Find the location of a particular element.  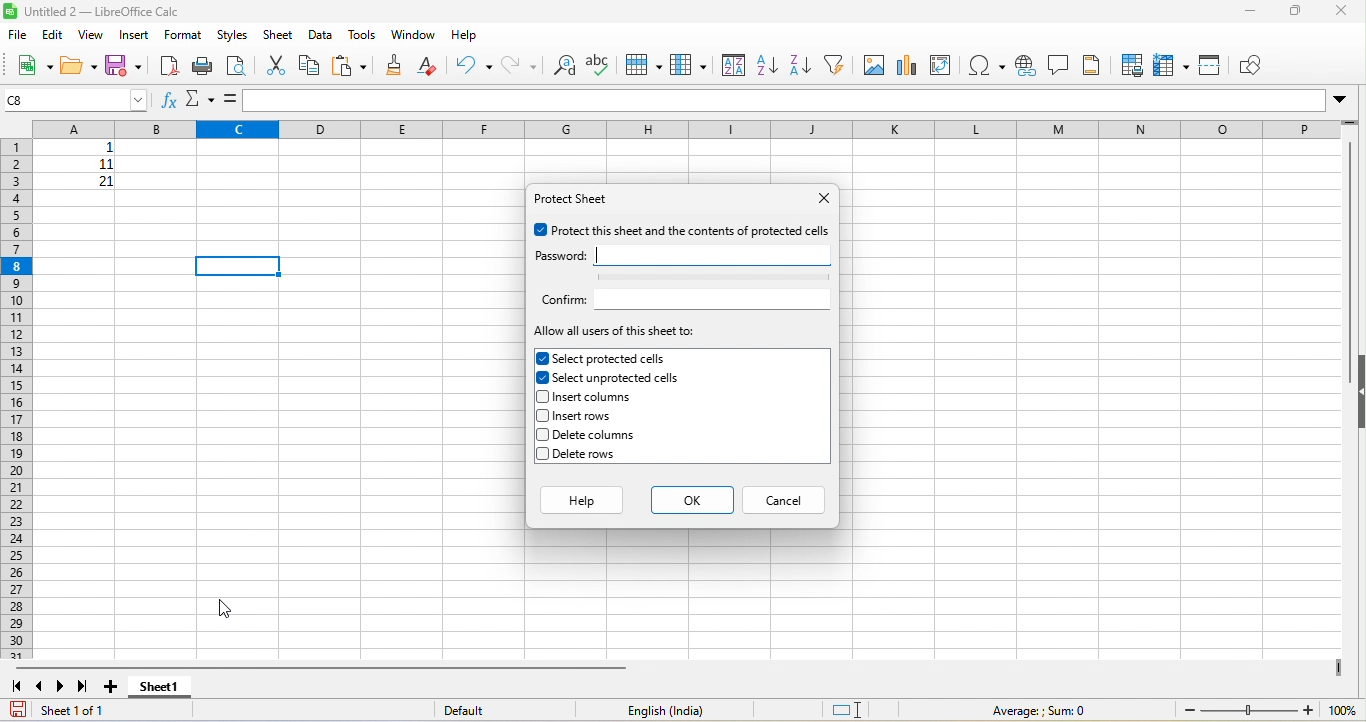

hide is located at coordinates (1357, 396).